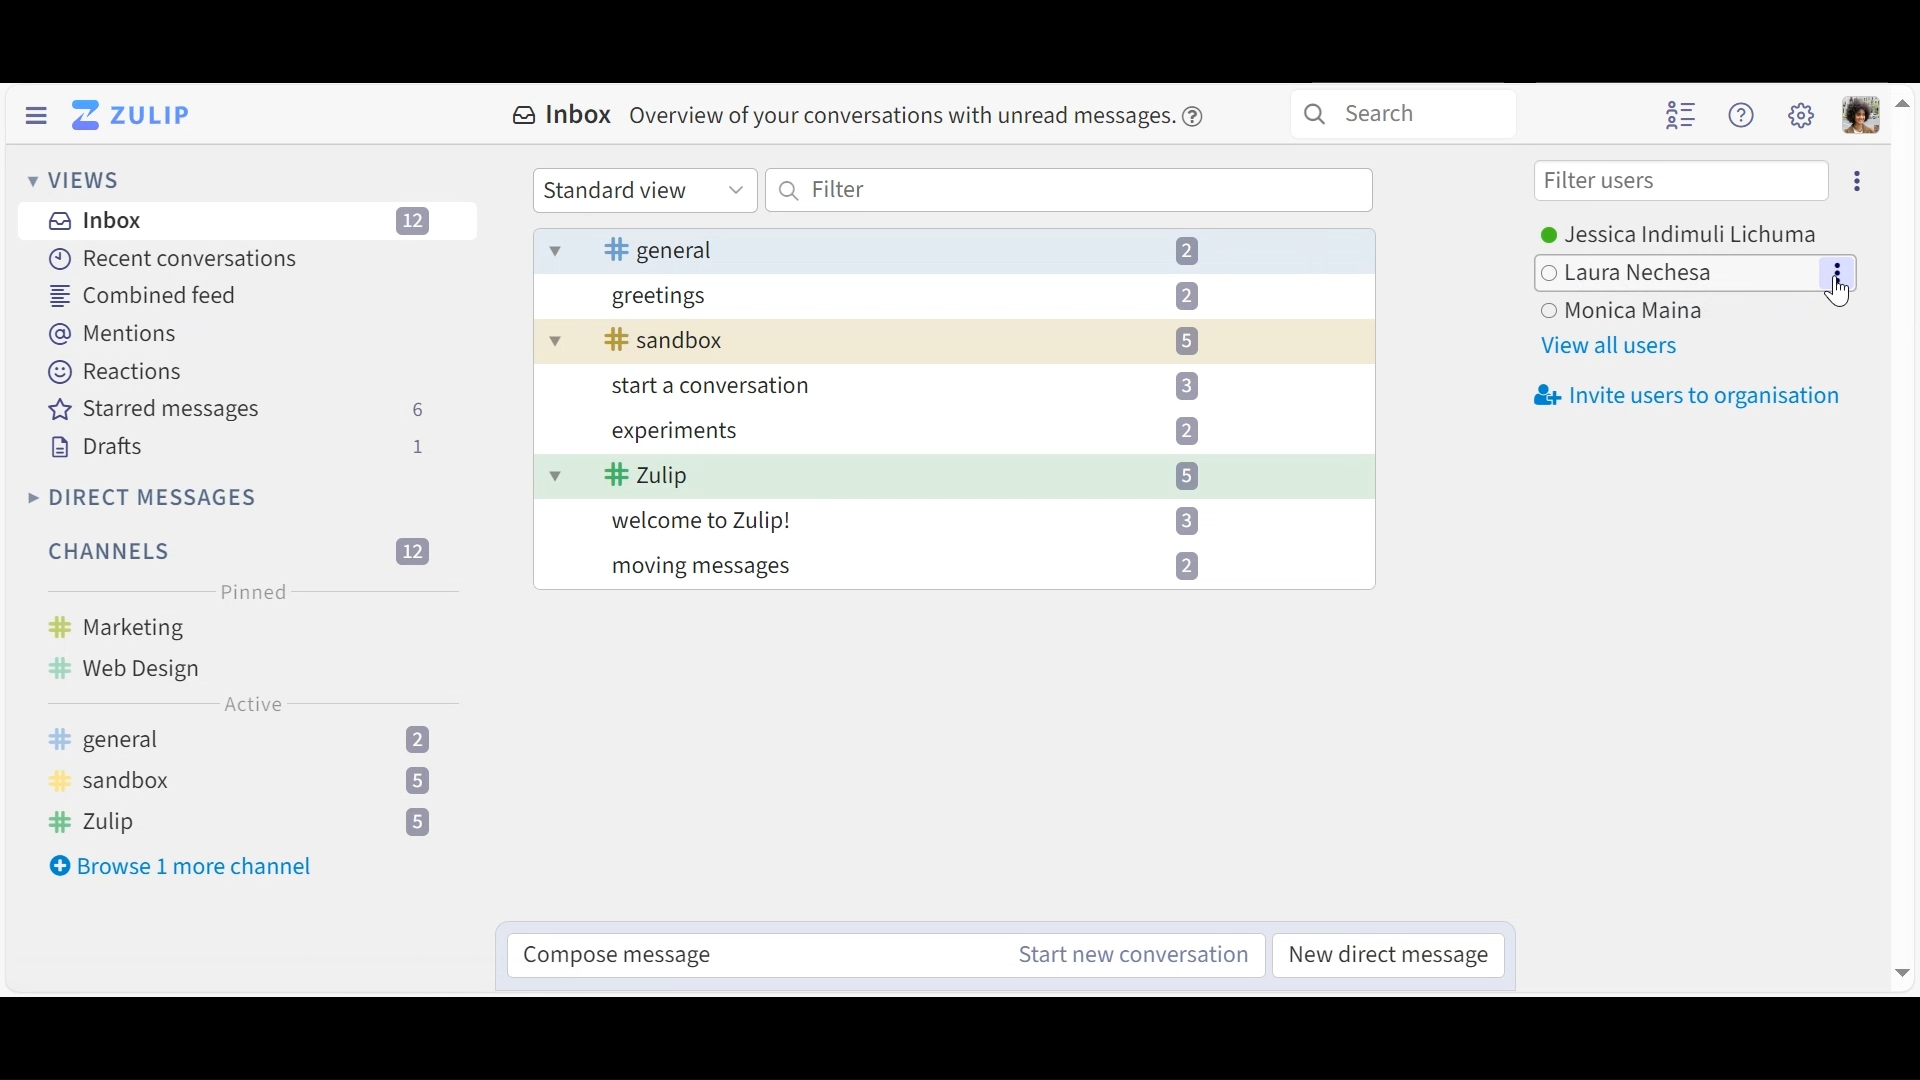  Describe the element at coordinates (240, 782) in the screenshot. I see `sandbox` at that location.